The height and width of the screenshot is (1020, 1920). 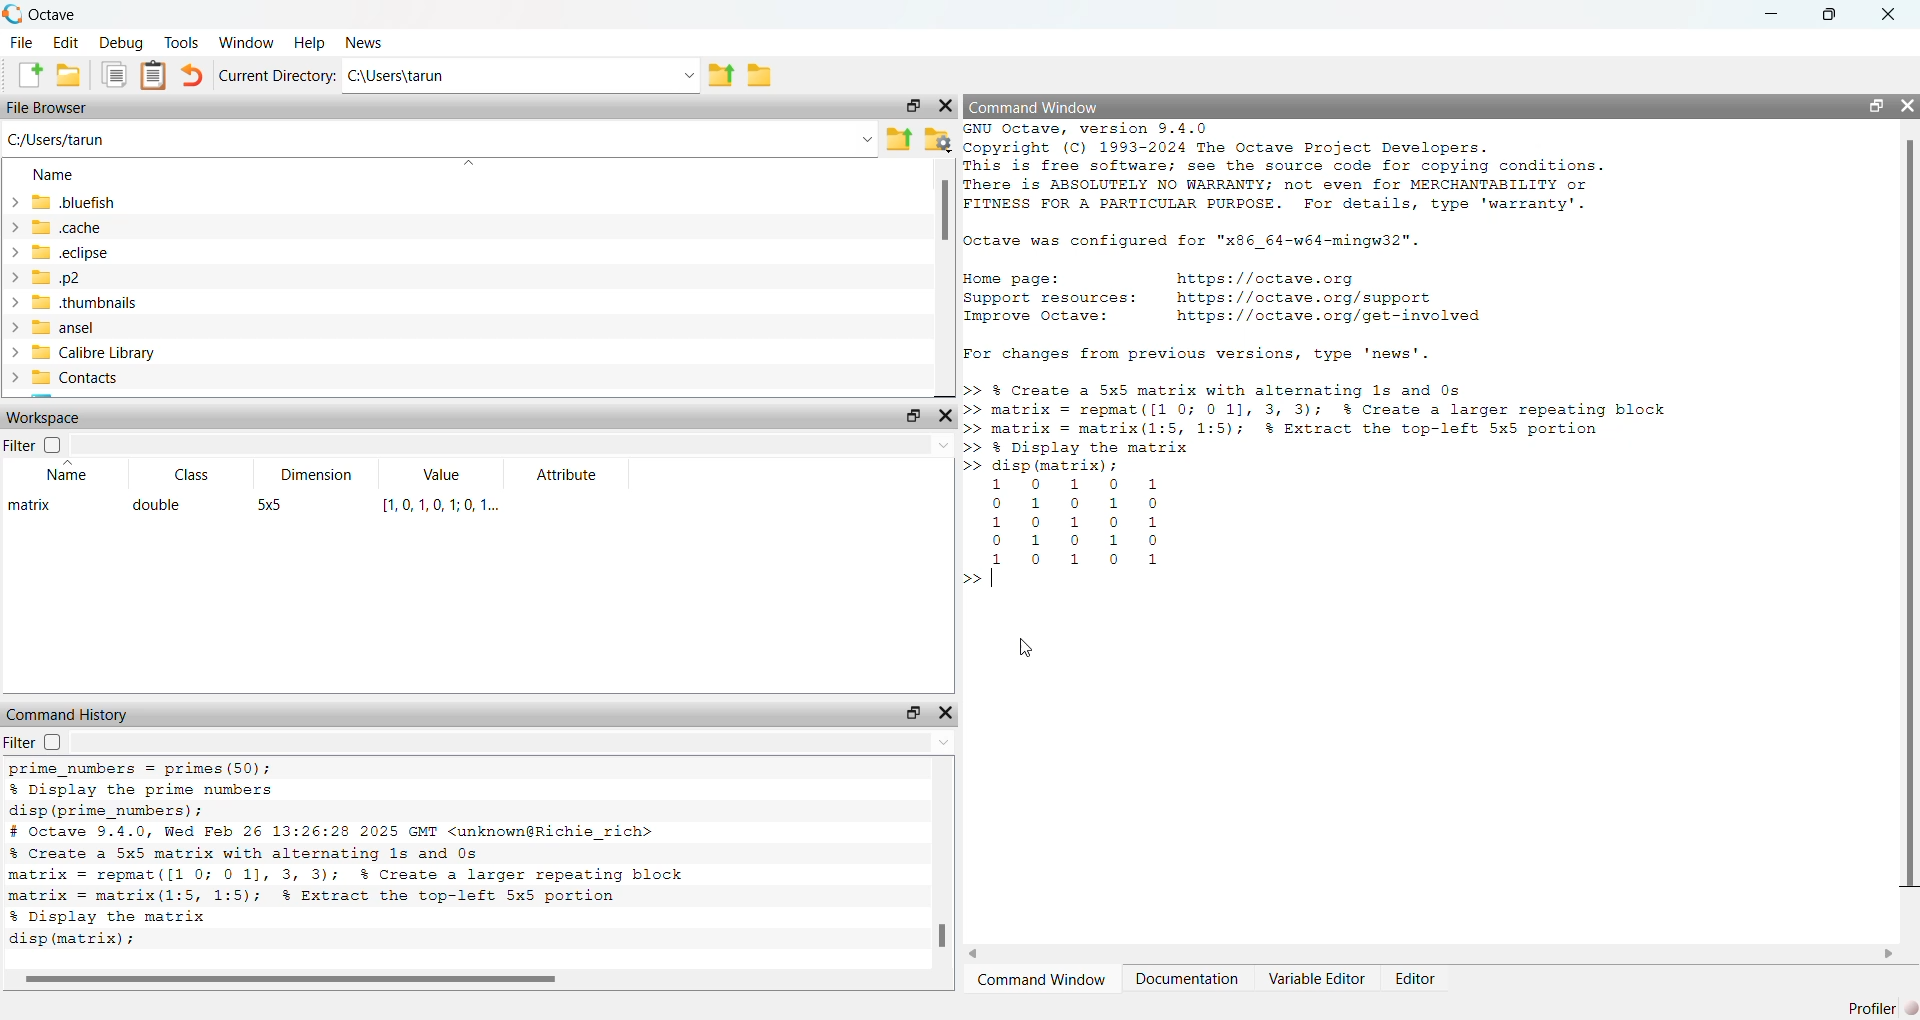 What do you see at coordinates (1035, 108) in the screenshot?
I see `Command Window` at bounding box center [1035, 108].